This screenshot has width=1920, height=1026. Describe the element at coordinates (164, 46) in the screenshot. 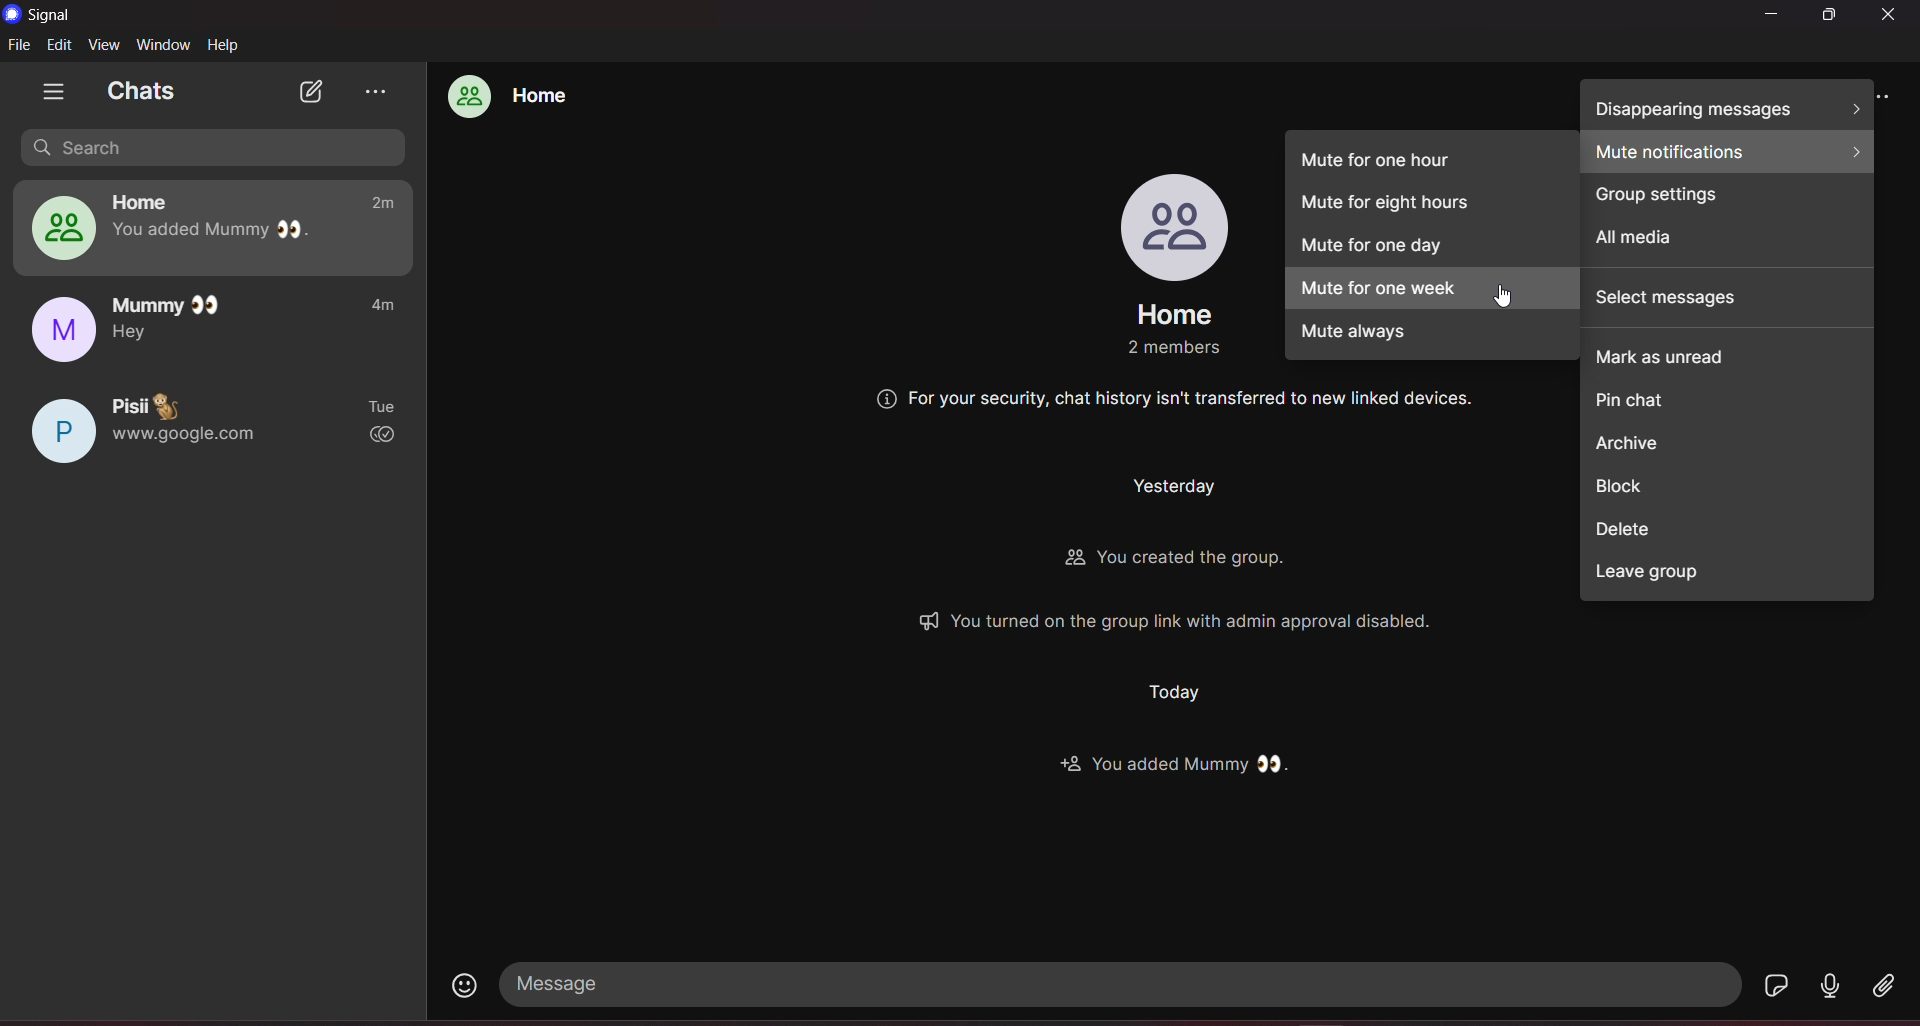

I see `window` at that location.